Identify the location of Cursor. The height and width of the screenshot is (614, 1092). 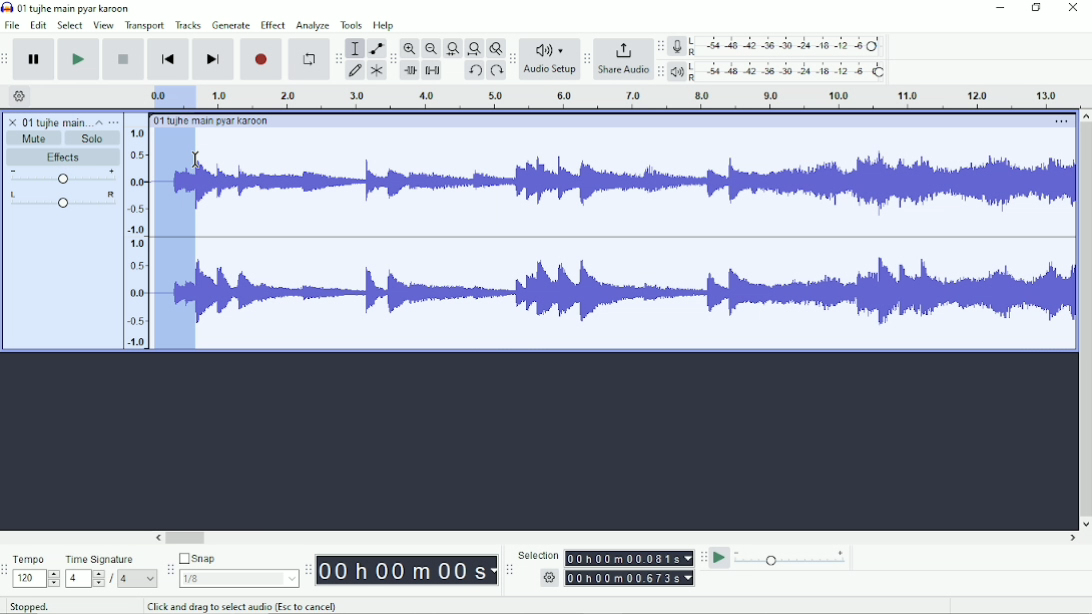
(197, 161).